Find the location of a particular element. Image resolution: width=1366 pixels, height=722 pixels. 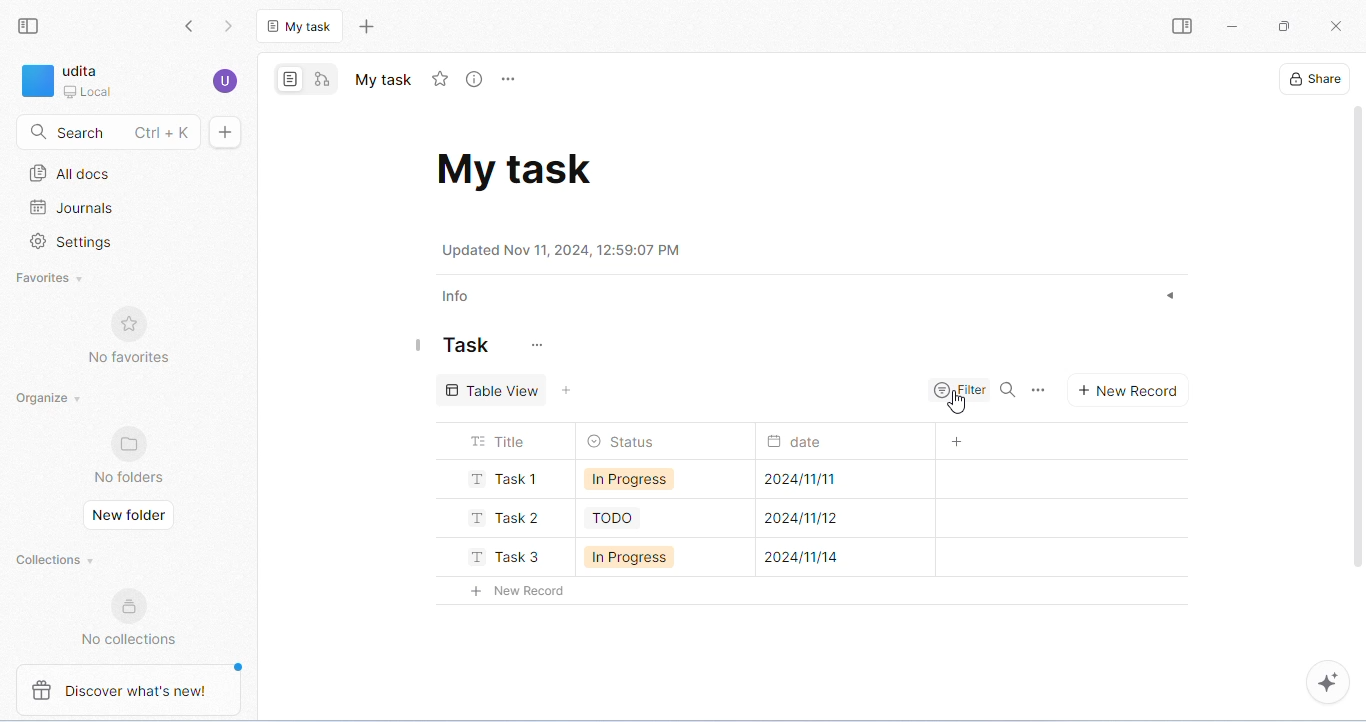

task is located at coordinates (466, 345).